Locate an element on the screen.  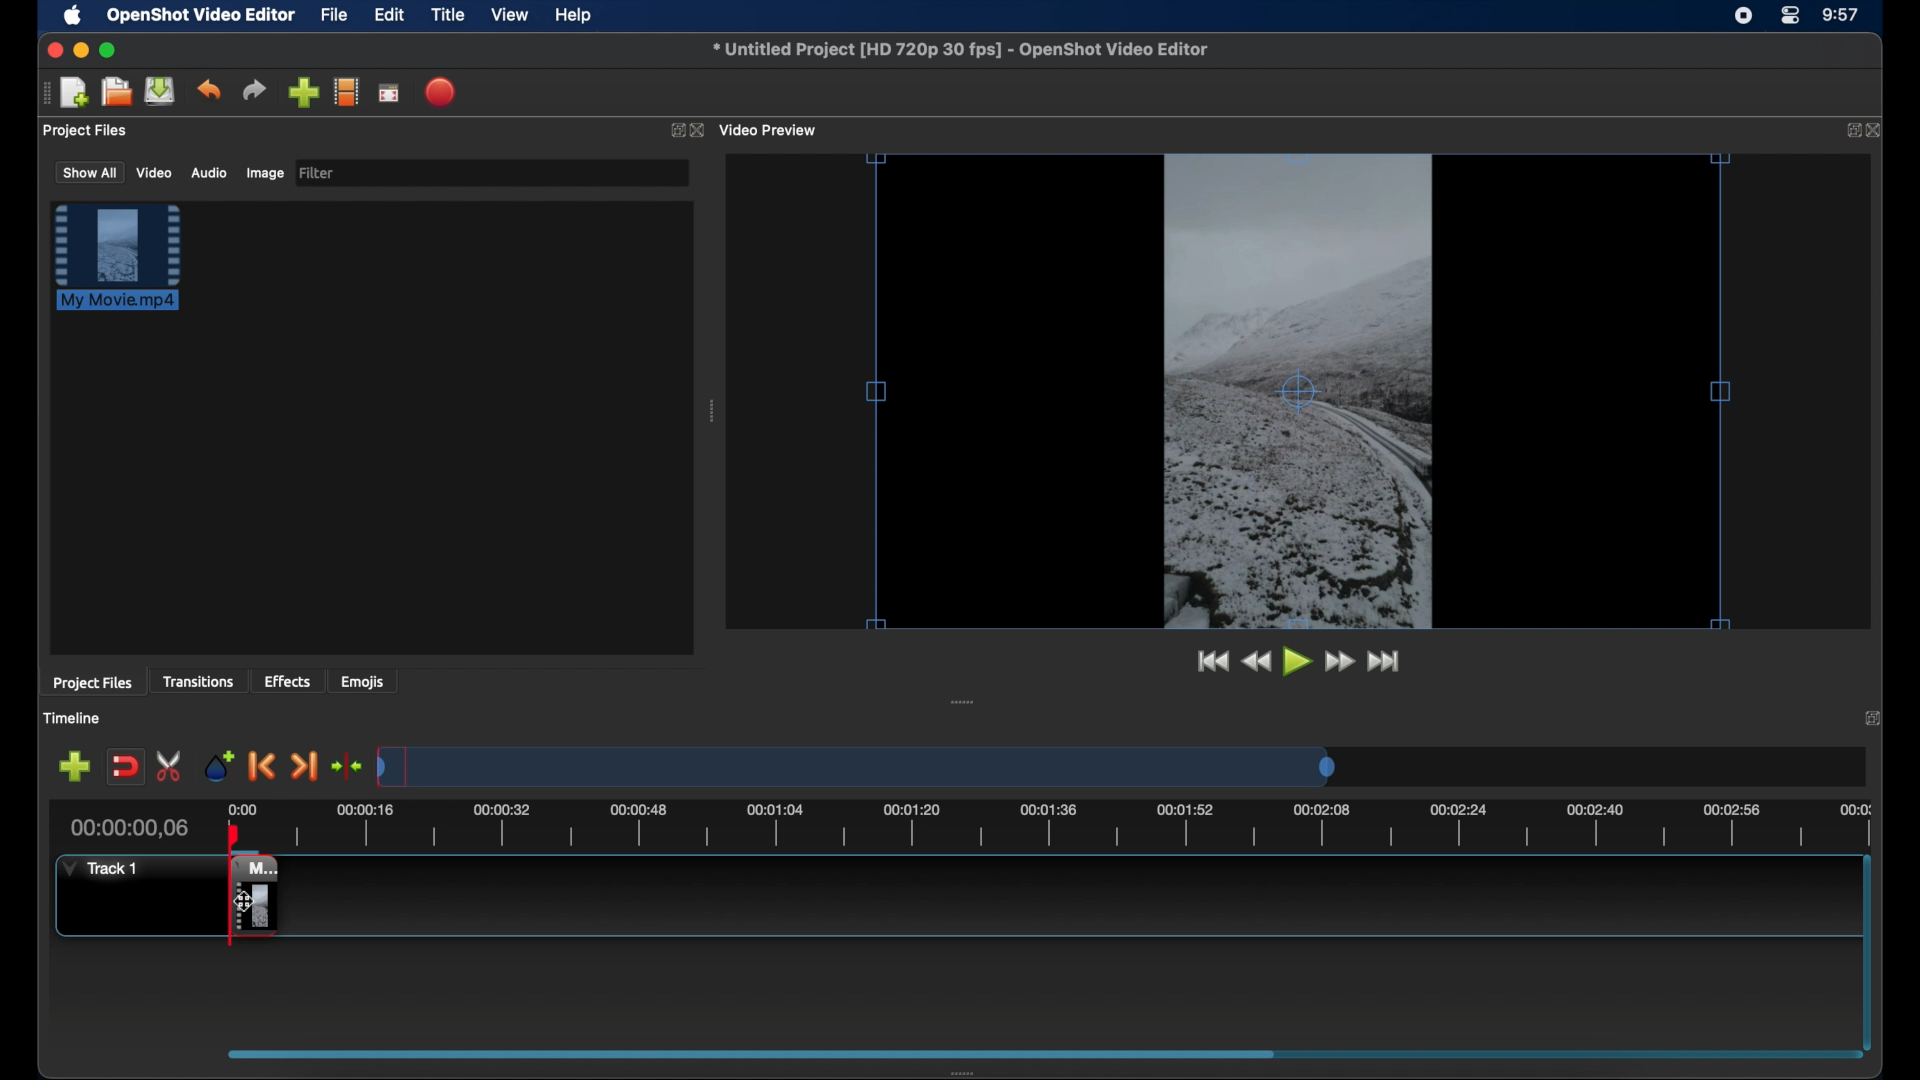
video preview is located at coordinates (1299, 393).